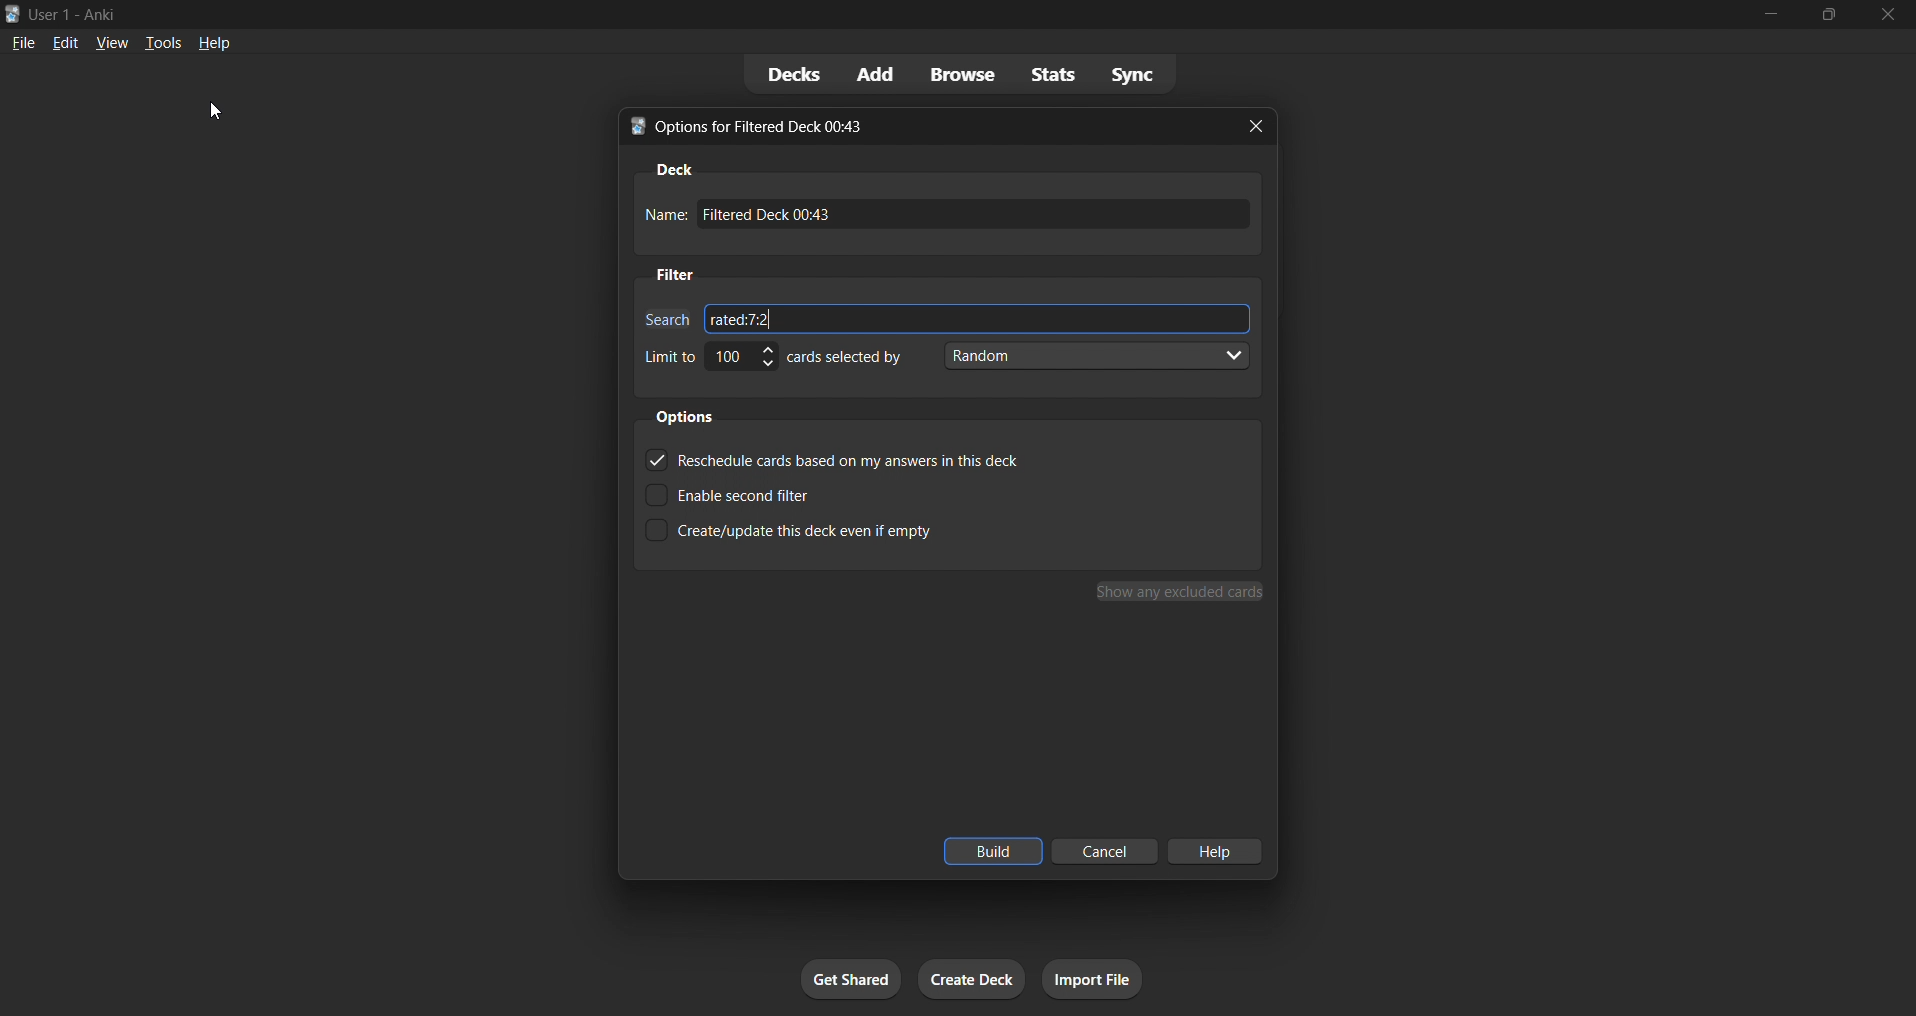 This screenshot has width=1916, height=1016. What do you see at coordinates (1218, 850) in the screenshot?
I see `hlep` at bounding box center [1218, 850].